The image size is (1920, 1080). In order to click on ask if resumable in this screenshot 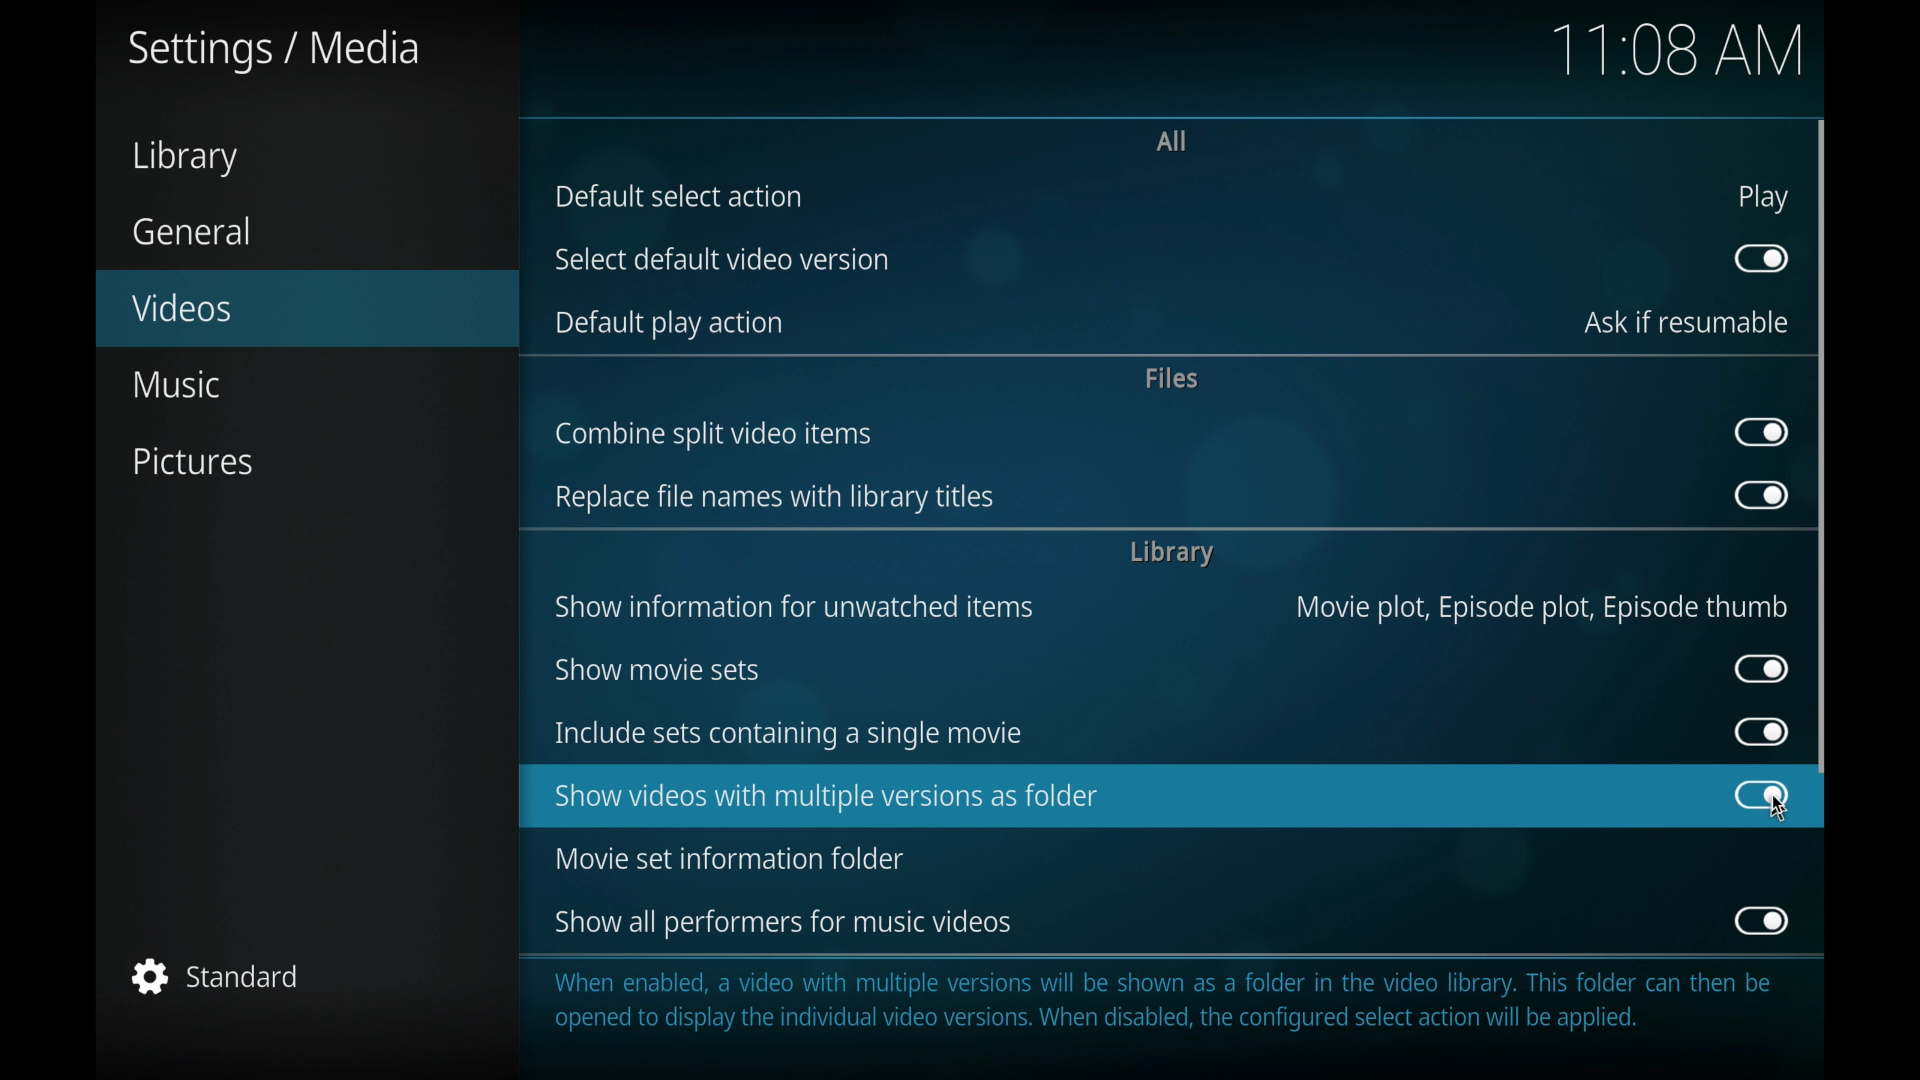, I will do `click(1687, 323)`.